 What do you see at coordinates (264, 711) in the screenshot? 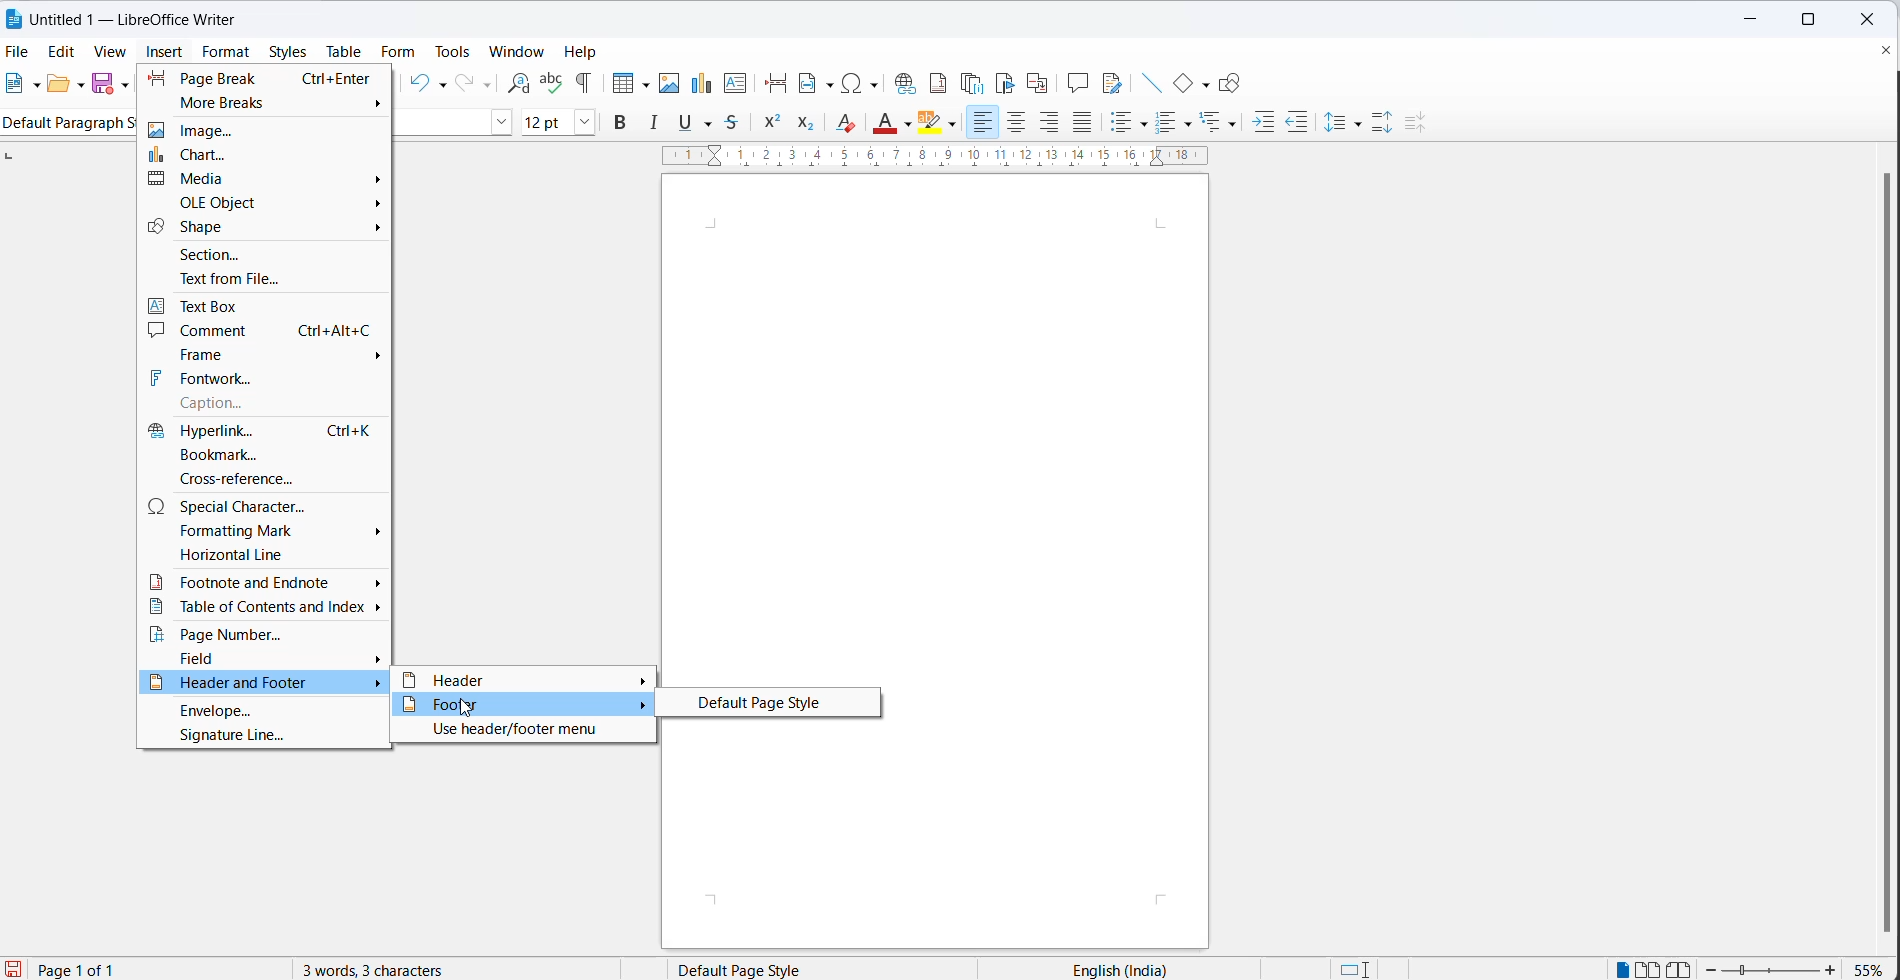
I see `envelope ` at bounding box center [264, 711].